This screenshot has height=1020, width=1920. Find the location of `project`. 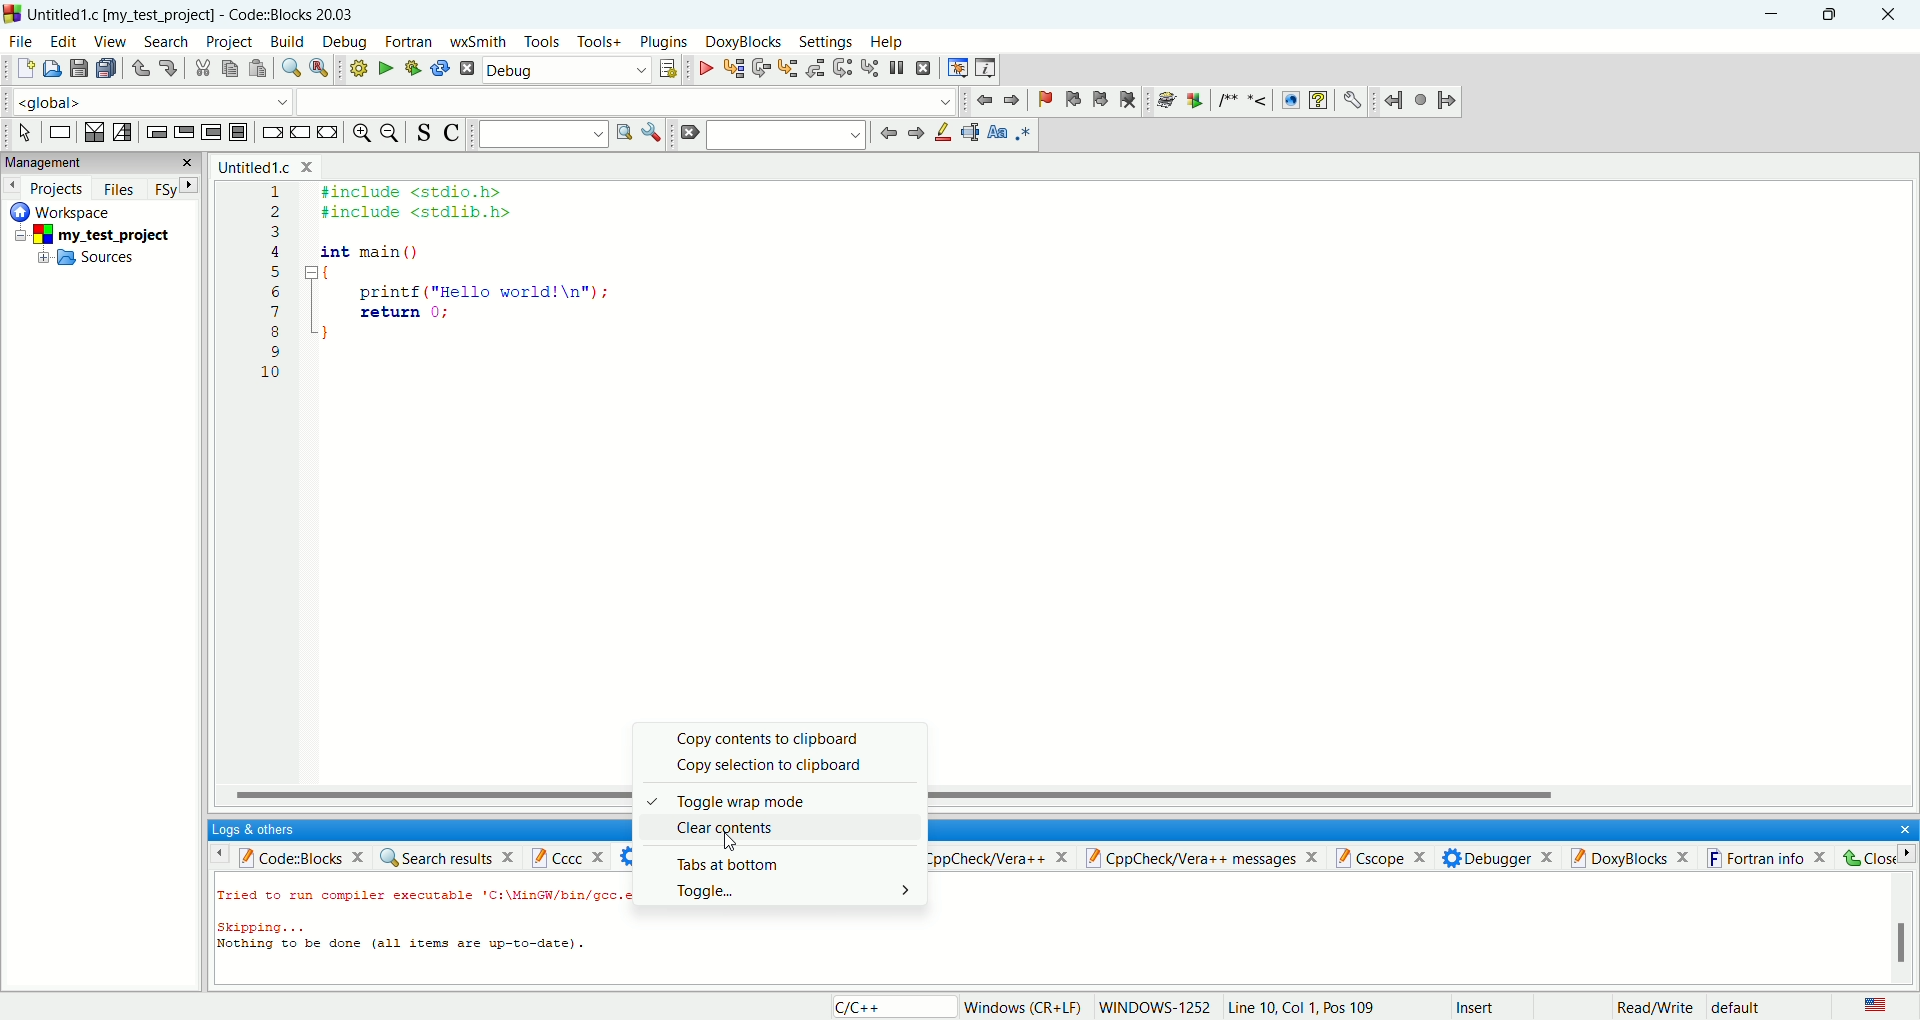

project is located at coordinates (228, 43).